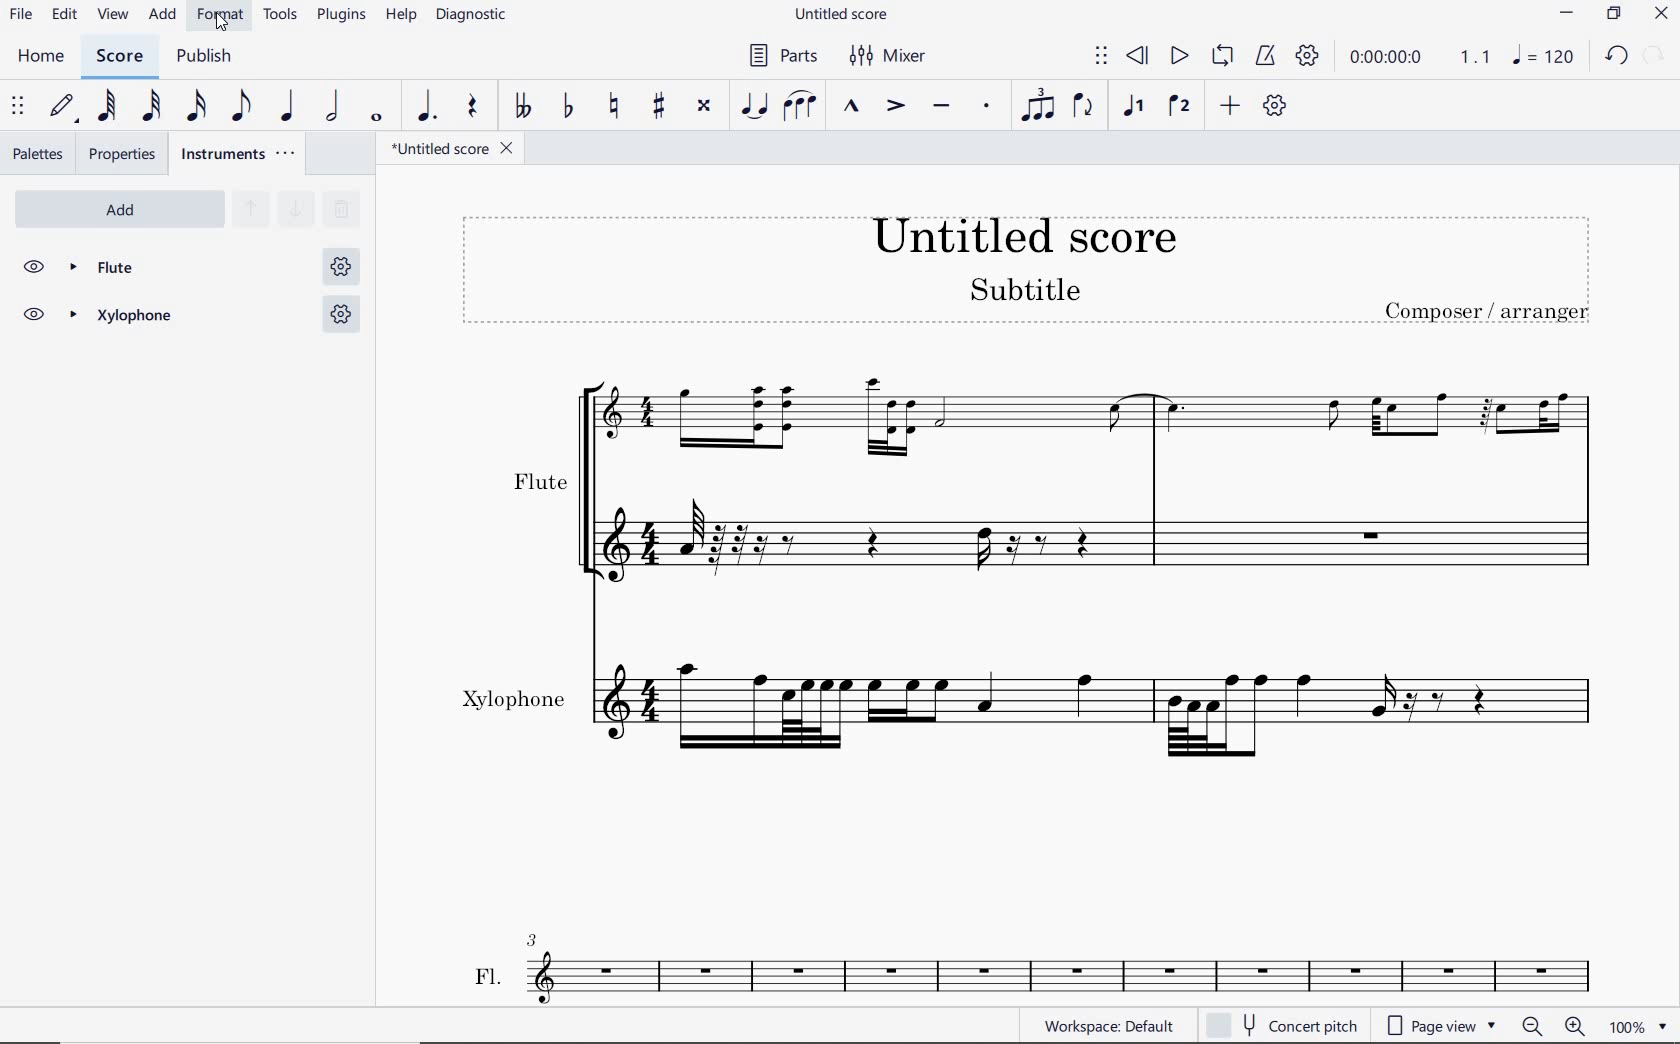  I want to click on DEFAULT (STEP TIME), so click(63, 109).